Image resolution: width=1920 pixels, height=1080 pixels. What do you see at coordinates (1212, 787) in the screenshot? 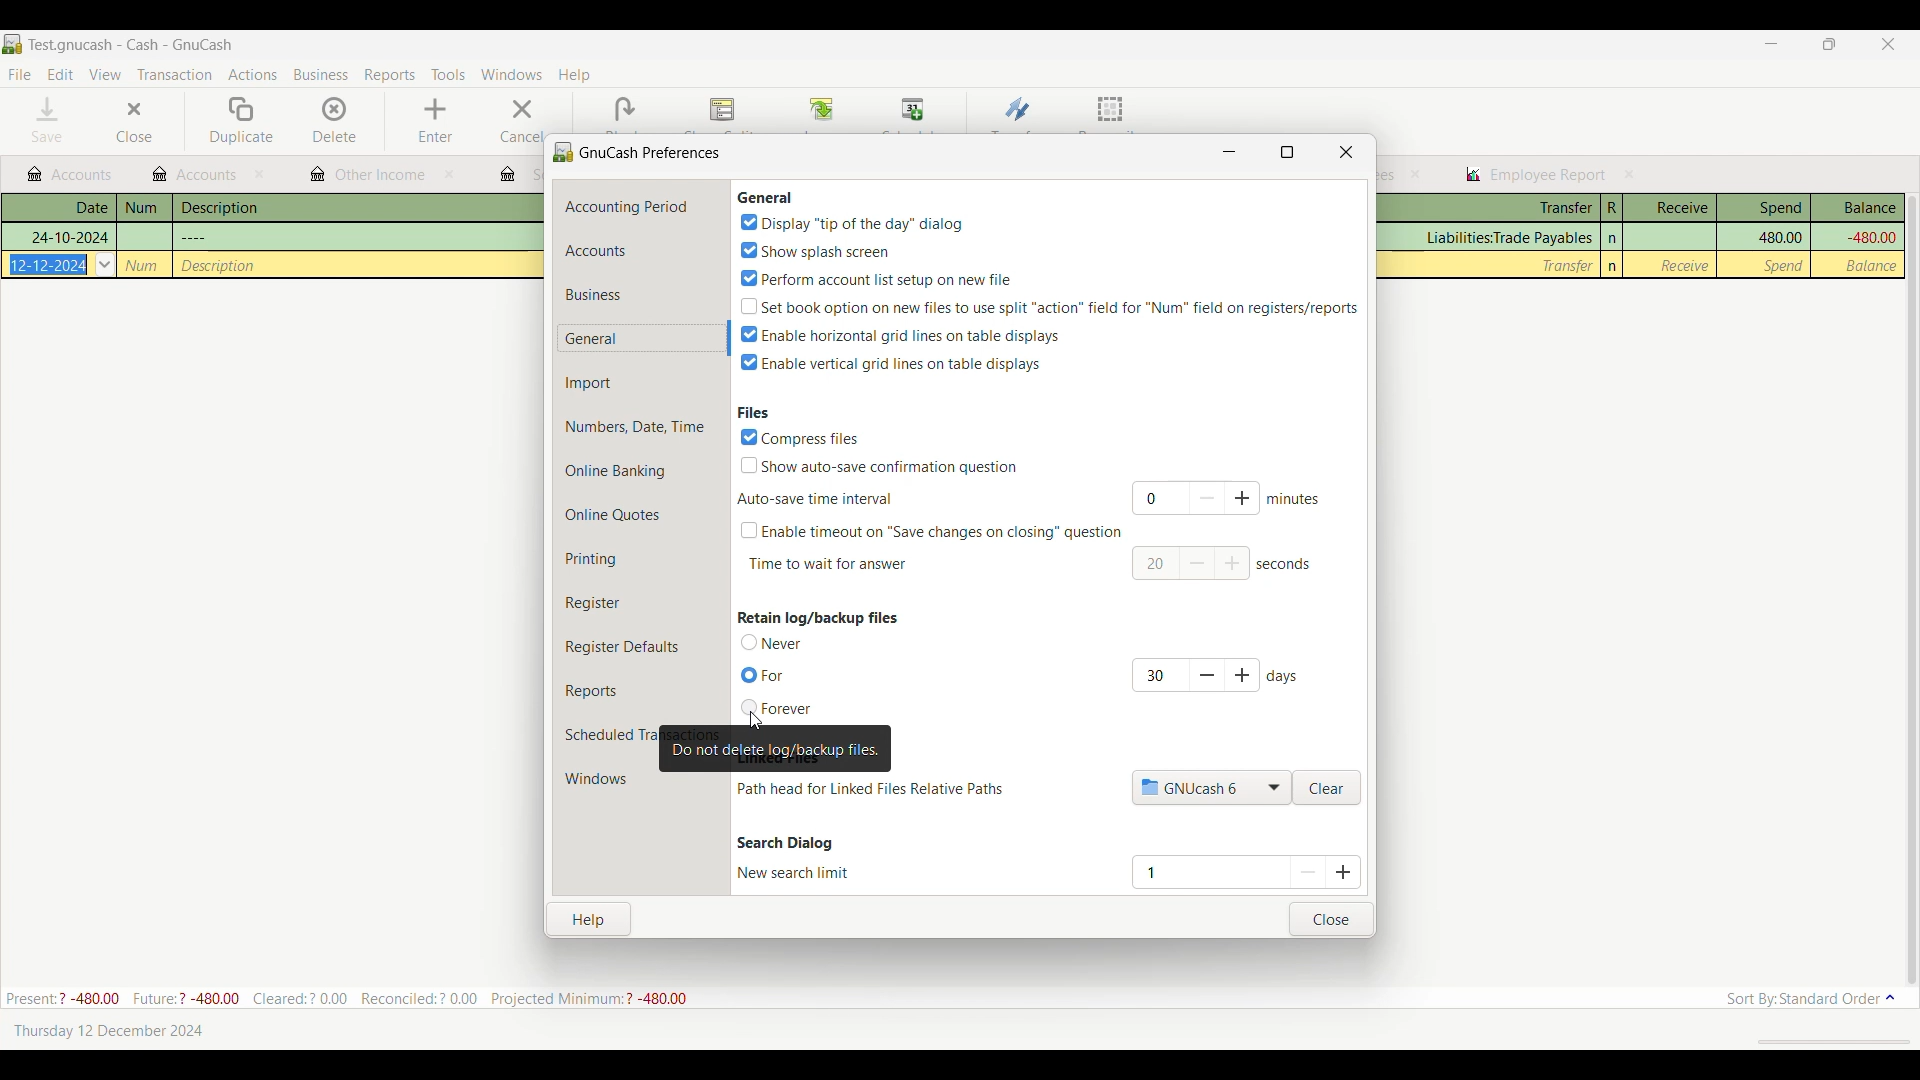
I see `Location options` at bounding box center [1212, 787].